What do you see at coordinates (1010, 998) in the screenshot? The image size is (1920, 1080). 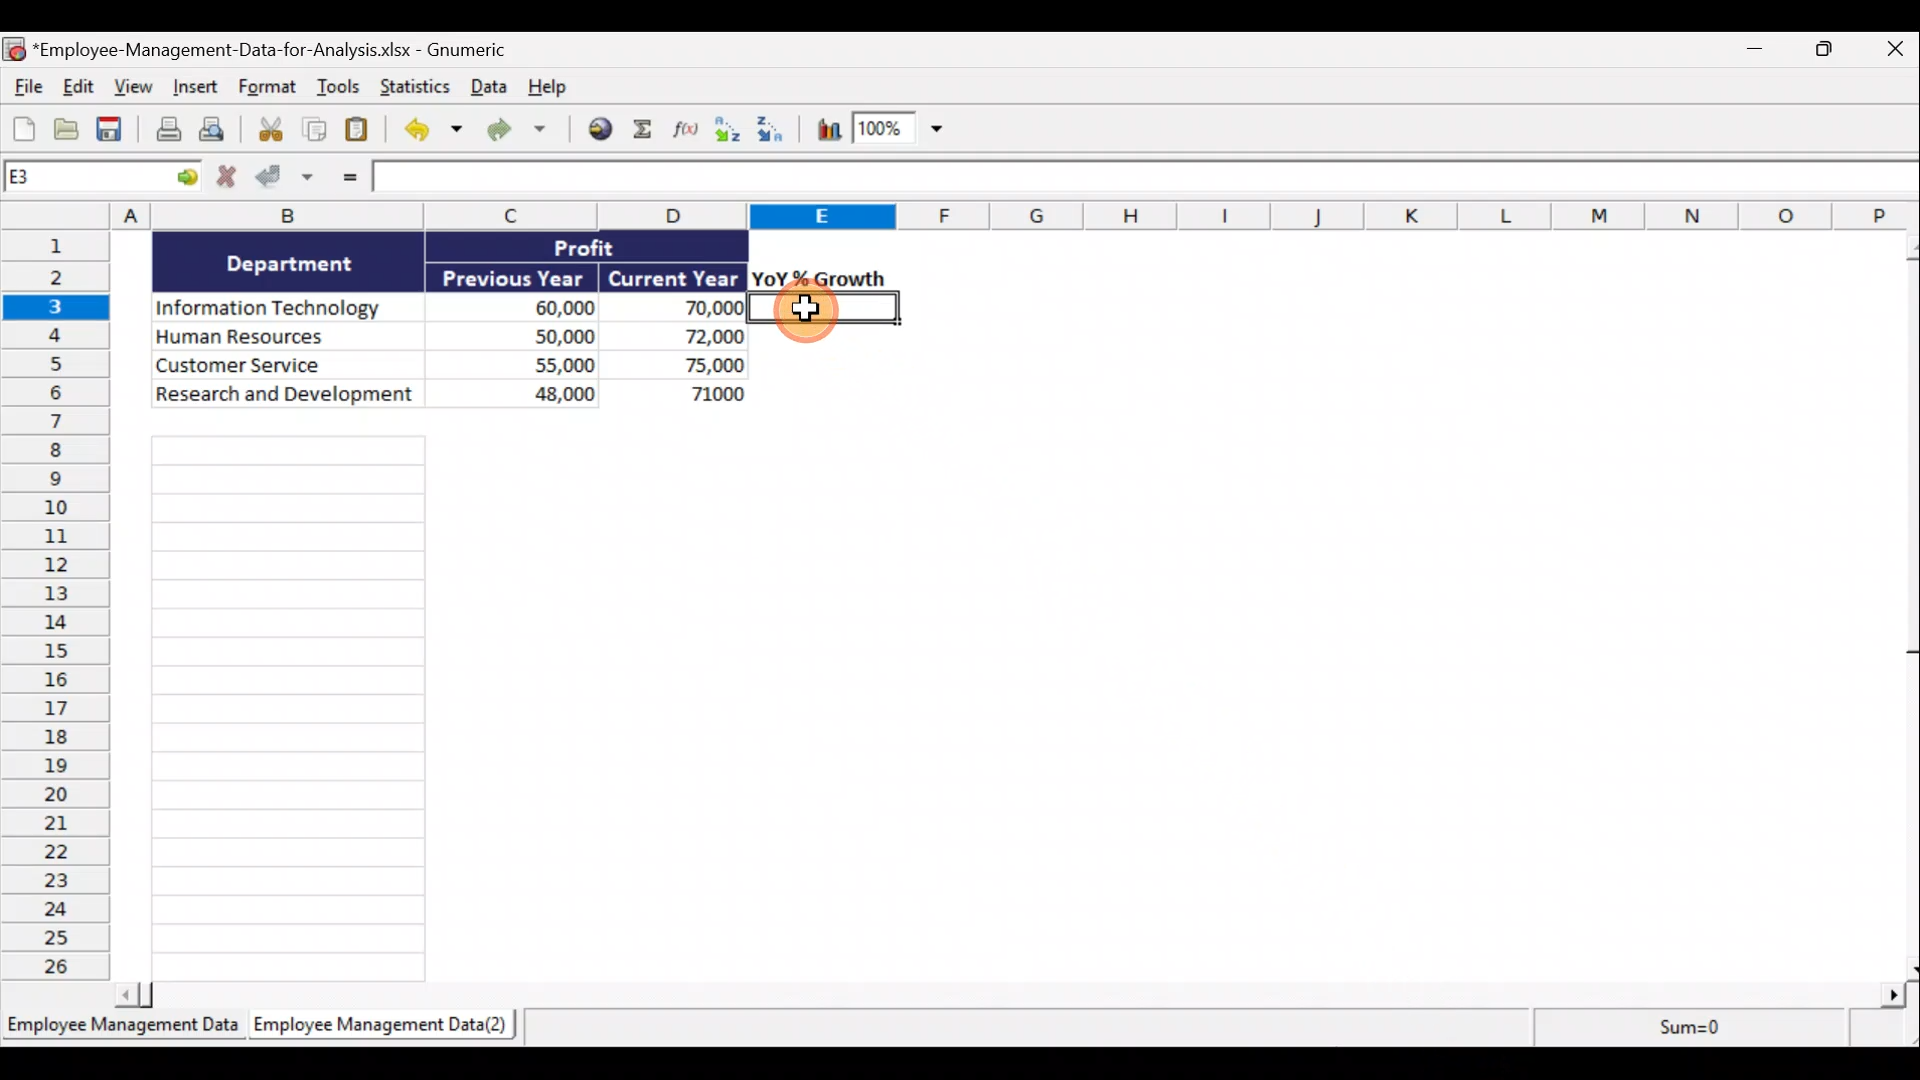 I see `Scroll bar` at bounding box center [1010, 998].